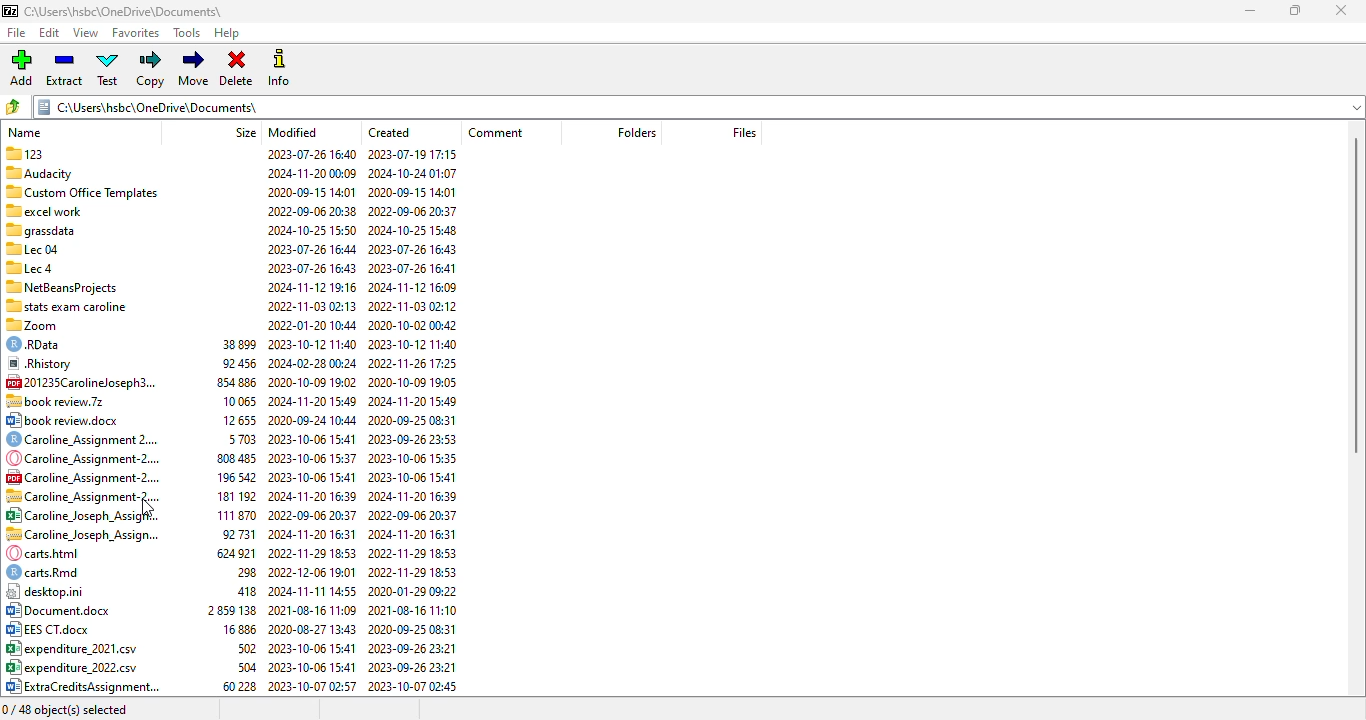 The height and width of the screenshot is (720, 1366). Describe the element at coordinates (230, 230) in the screenshot. I see `= grassdata 2024-10-2515:50 2024-10-25 15:48` at that location.